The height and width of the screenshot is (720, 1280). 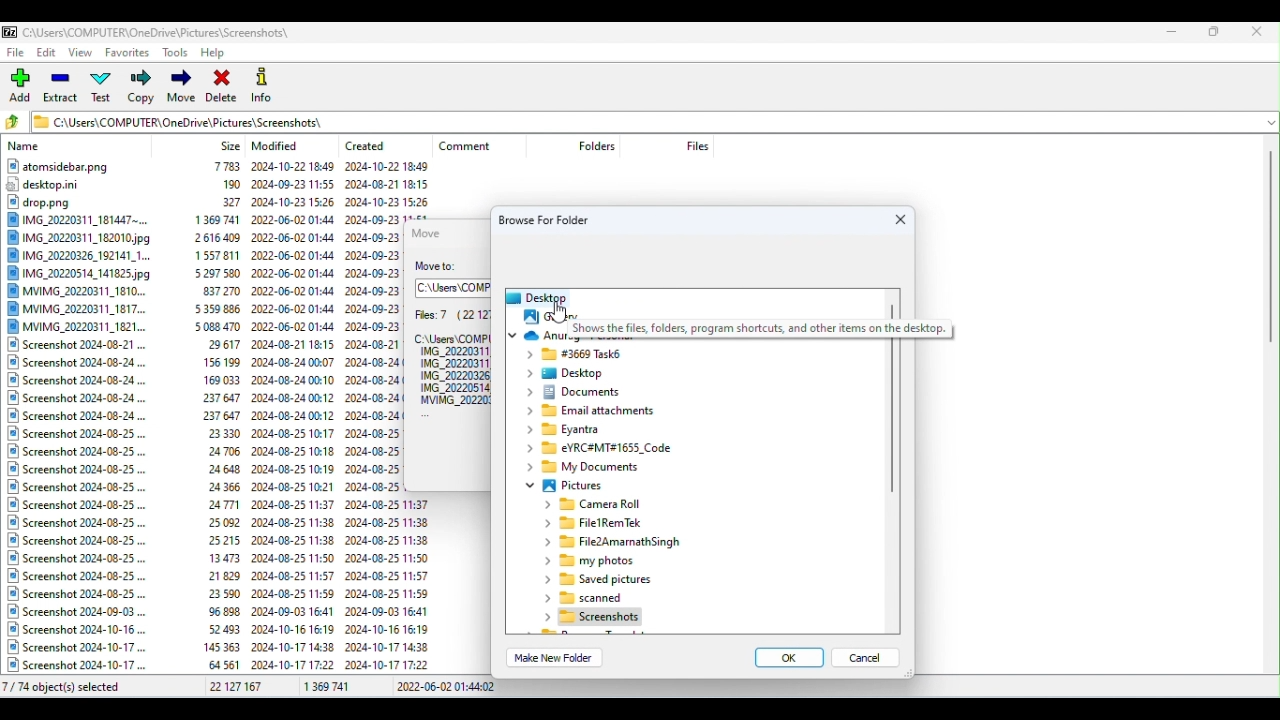 What do you see at coordinates (140, 88) in the screenshot?
I see `Copy` at bounding box center [140, 88].